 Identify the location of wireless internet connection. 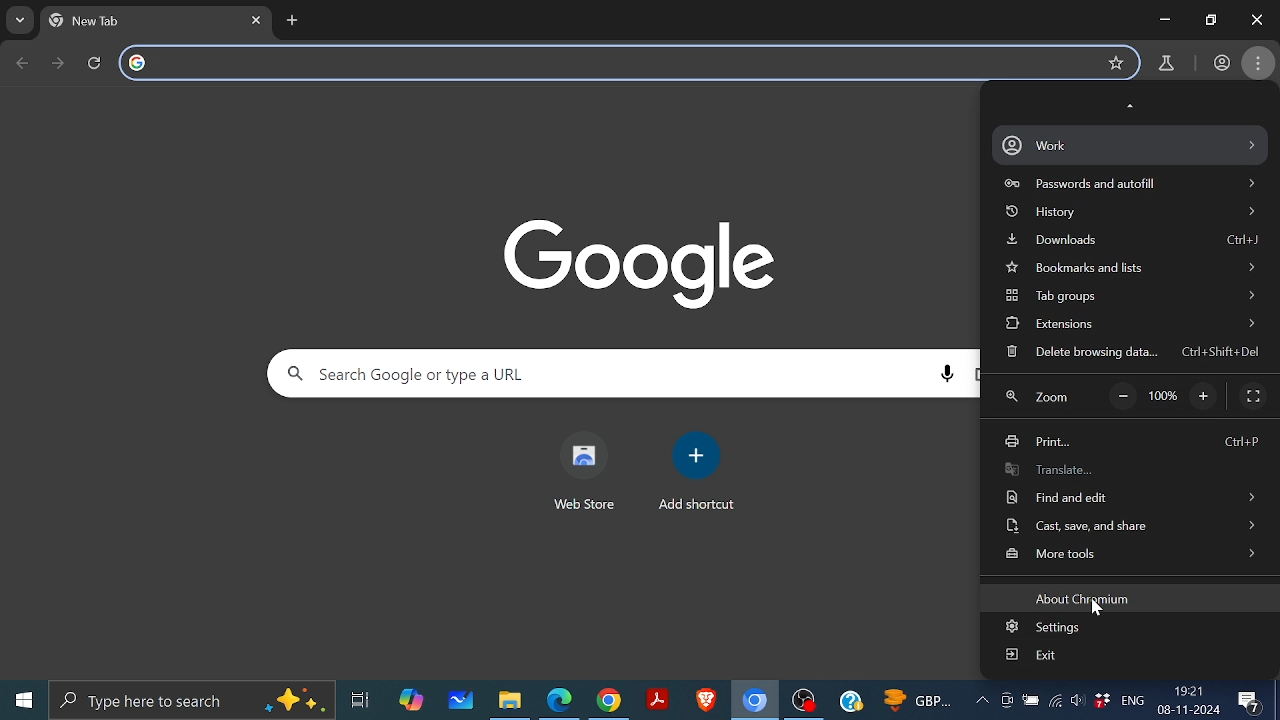
(1056, 704).